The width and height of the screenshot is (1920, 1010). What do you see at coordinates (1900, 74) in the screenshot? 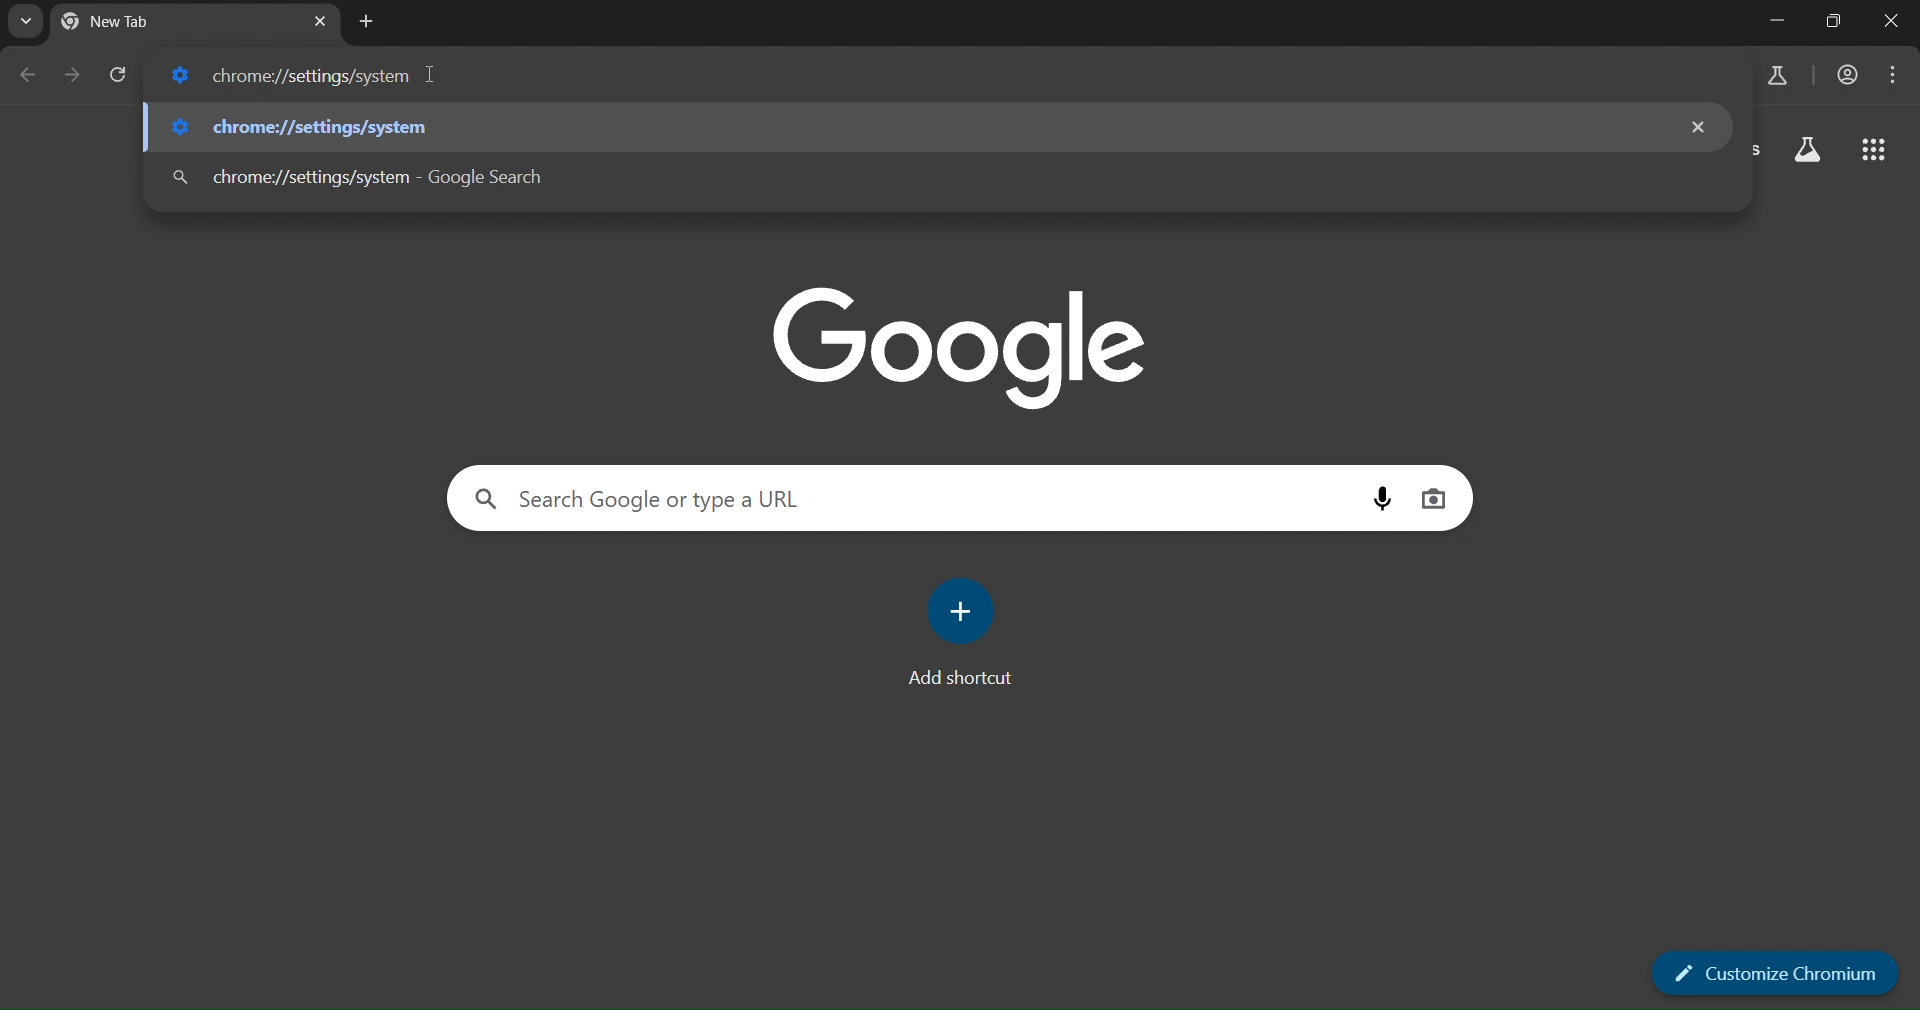
I see `menu` at bounding box center [1900, 74].